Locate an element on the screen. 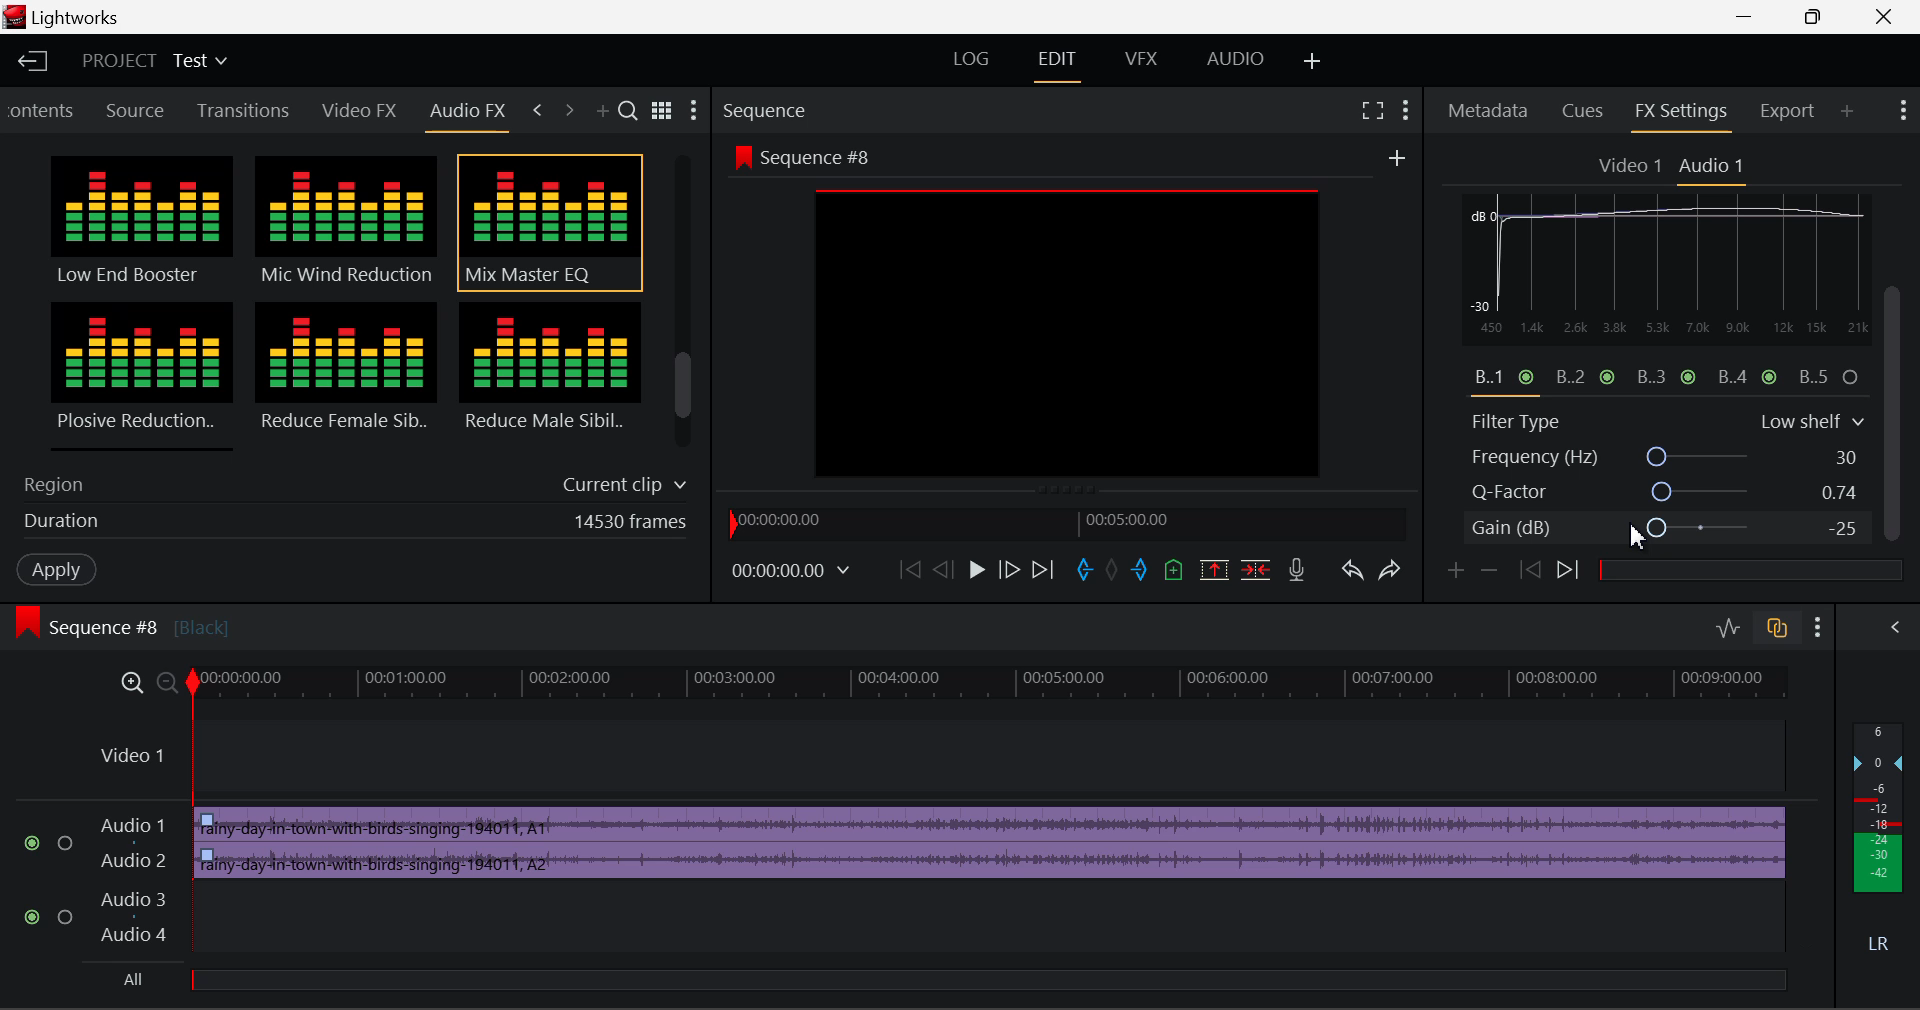  Previous Tab is located at coordinates (538, 107).